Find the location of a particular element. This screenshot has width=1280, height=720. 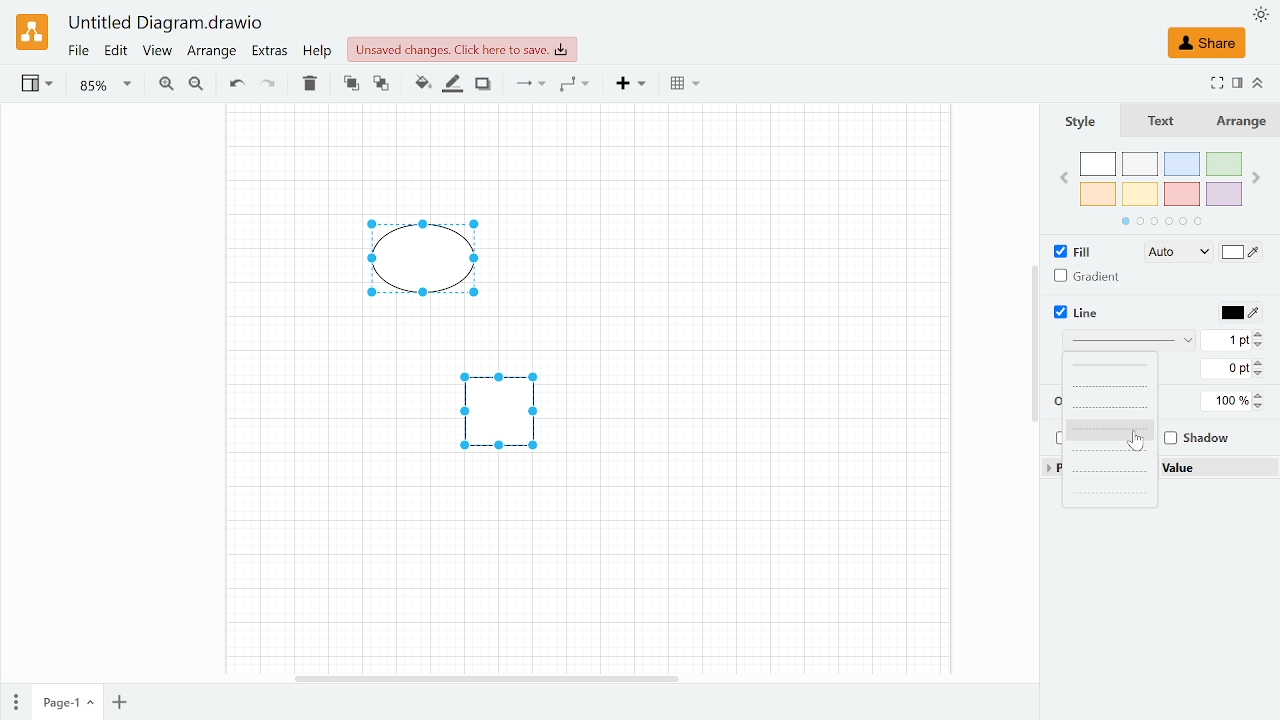

Line color is located at coordinates (1238, 313).